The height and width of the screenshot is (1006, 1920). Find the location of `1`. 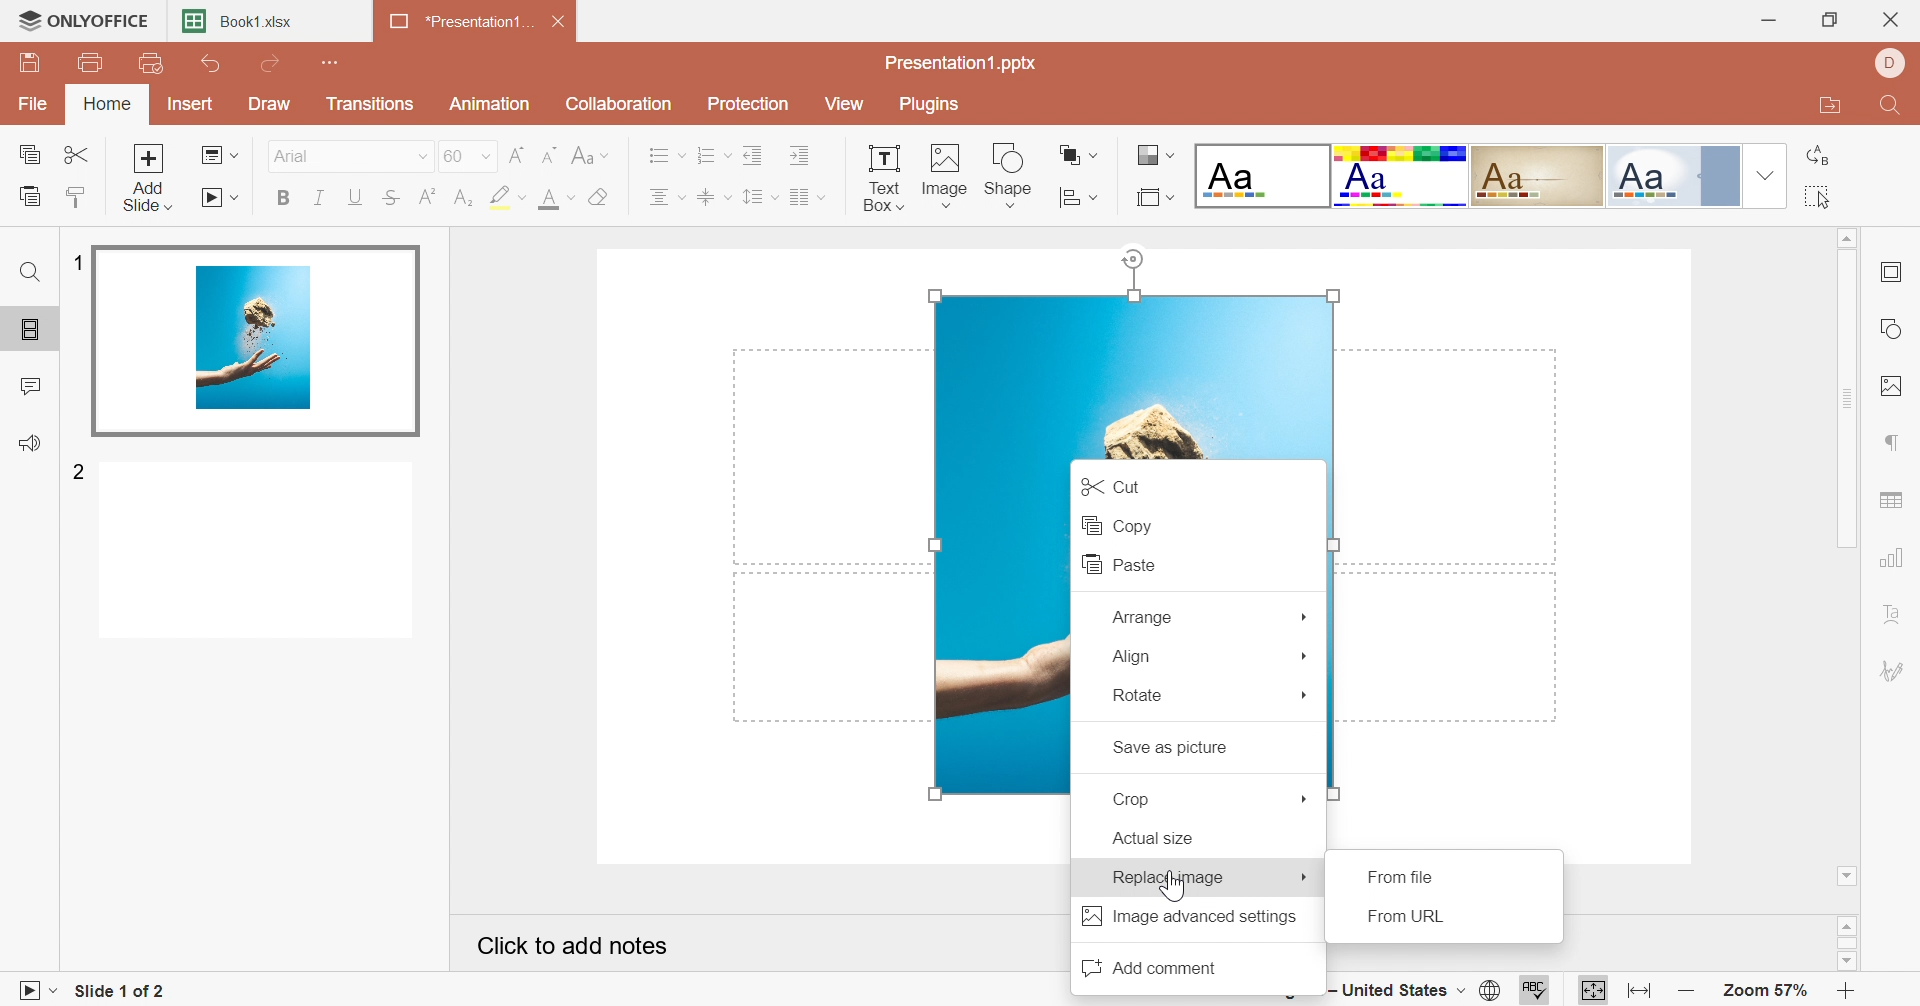

1 is located at coordinates (78, 262).